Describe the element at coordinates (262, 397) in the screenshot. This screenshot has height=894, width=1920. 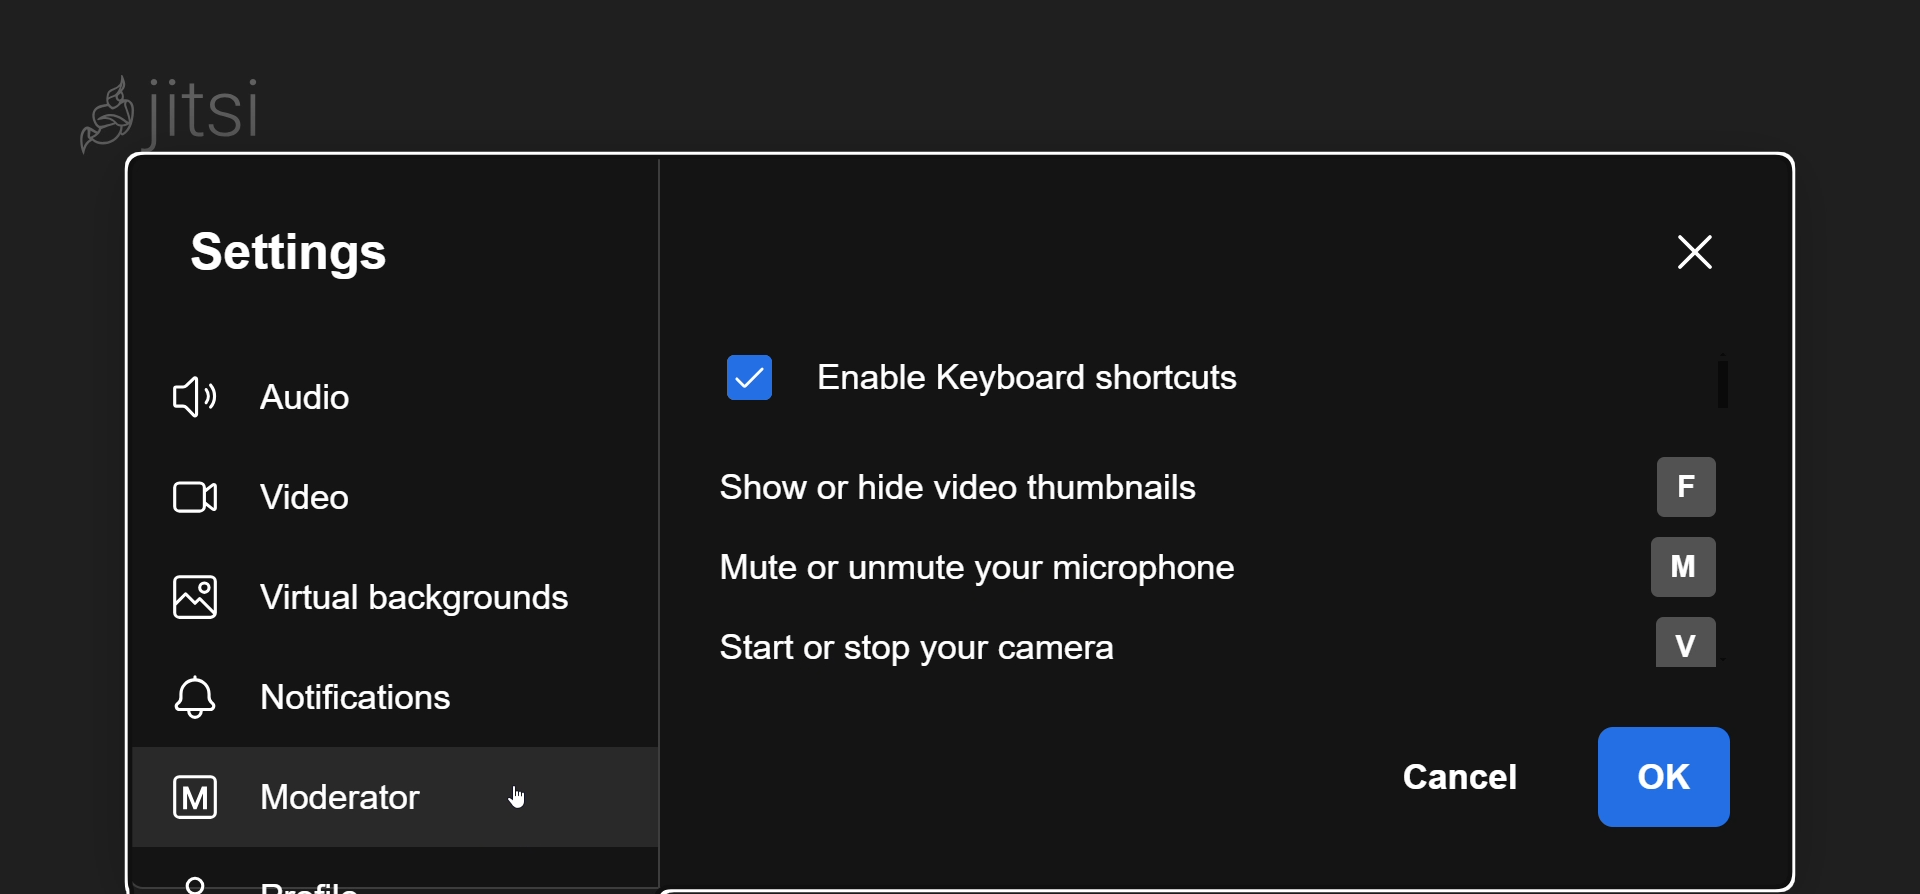
I see `audio` at that location.